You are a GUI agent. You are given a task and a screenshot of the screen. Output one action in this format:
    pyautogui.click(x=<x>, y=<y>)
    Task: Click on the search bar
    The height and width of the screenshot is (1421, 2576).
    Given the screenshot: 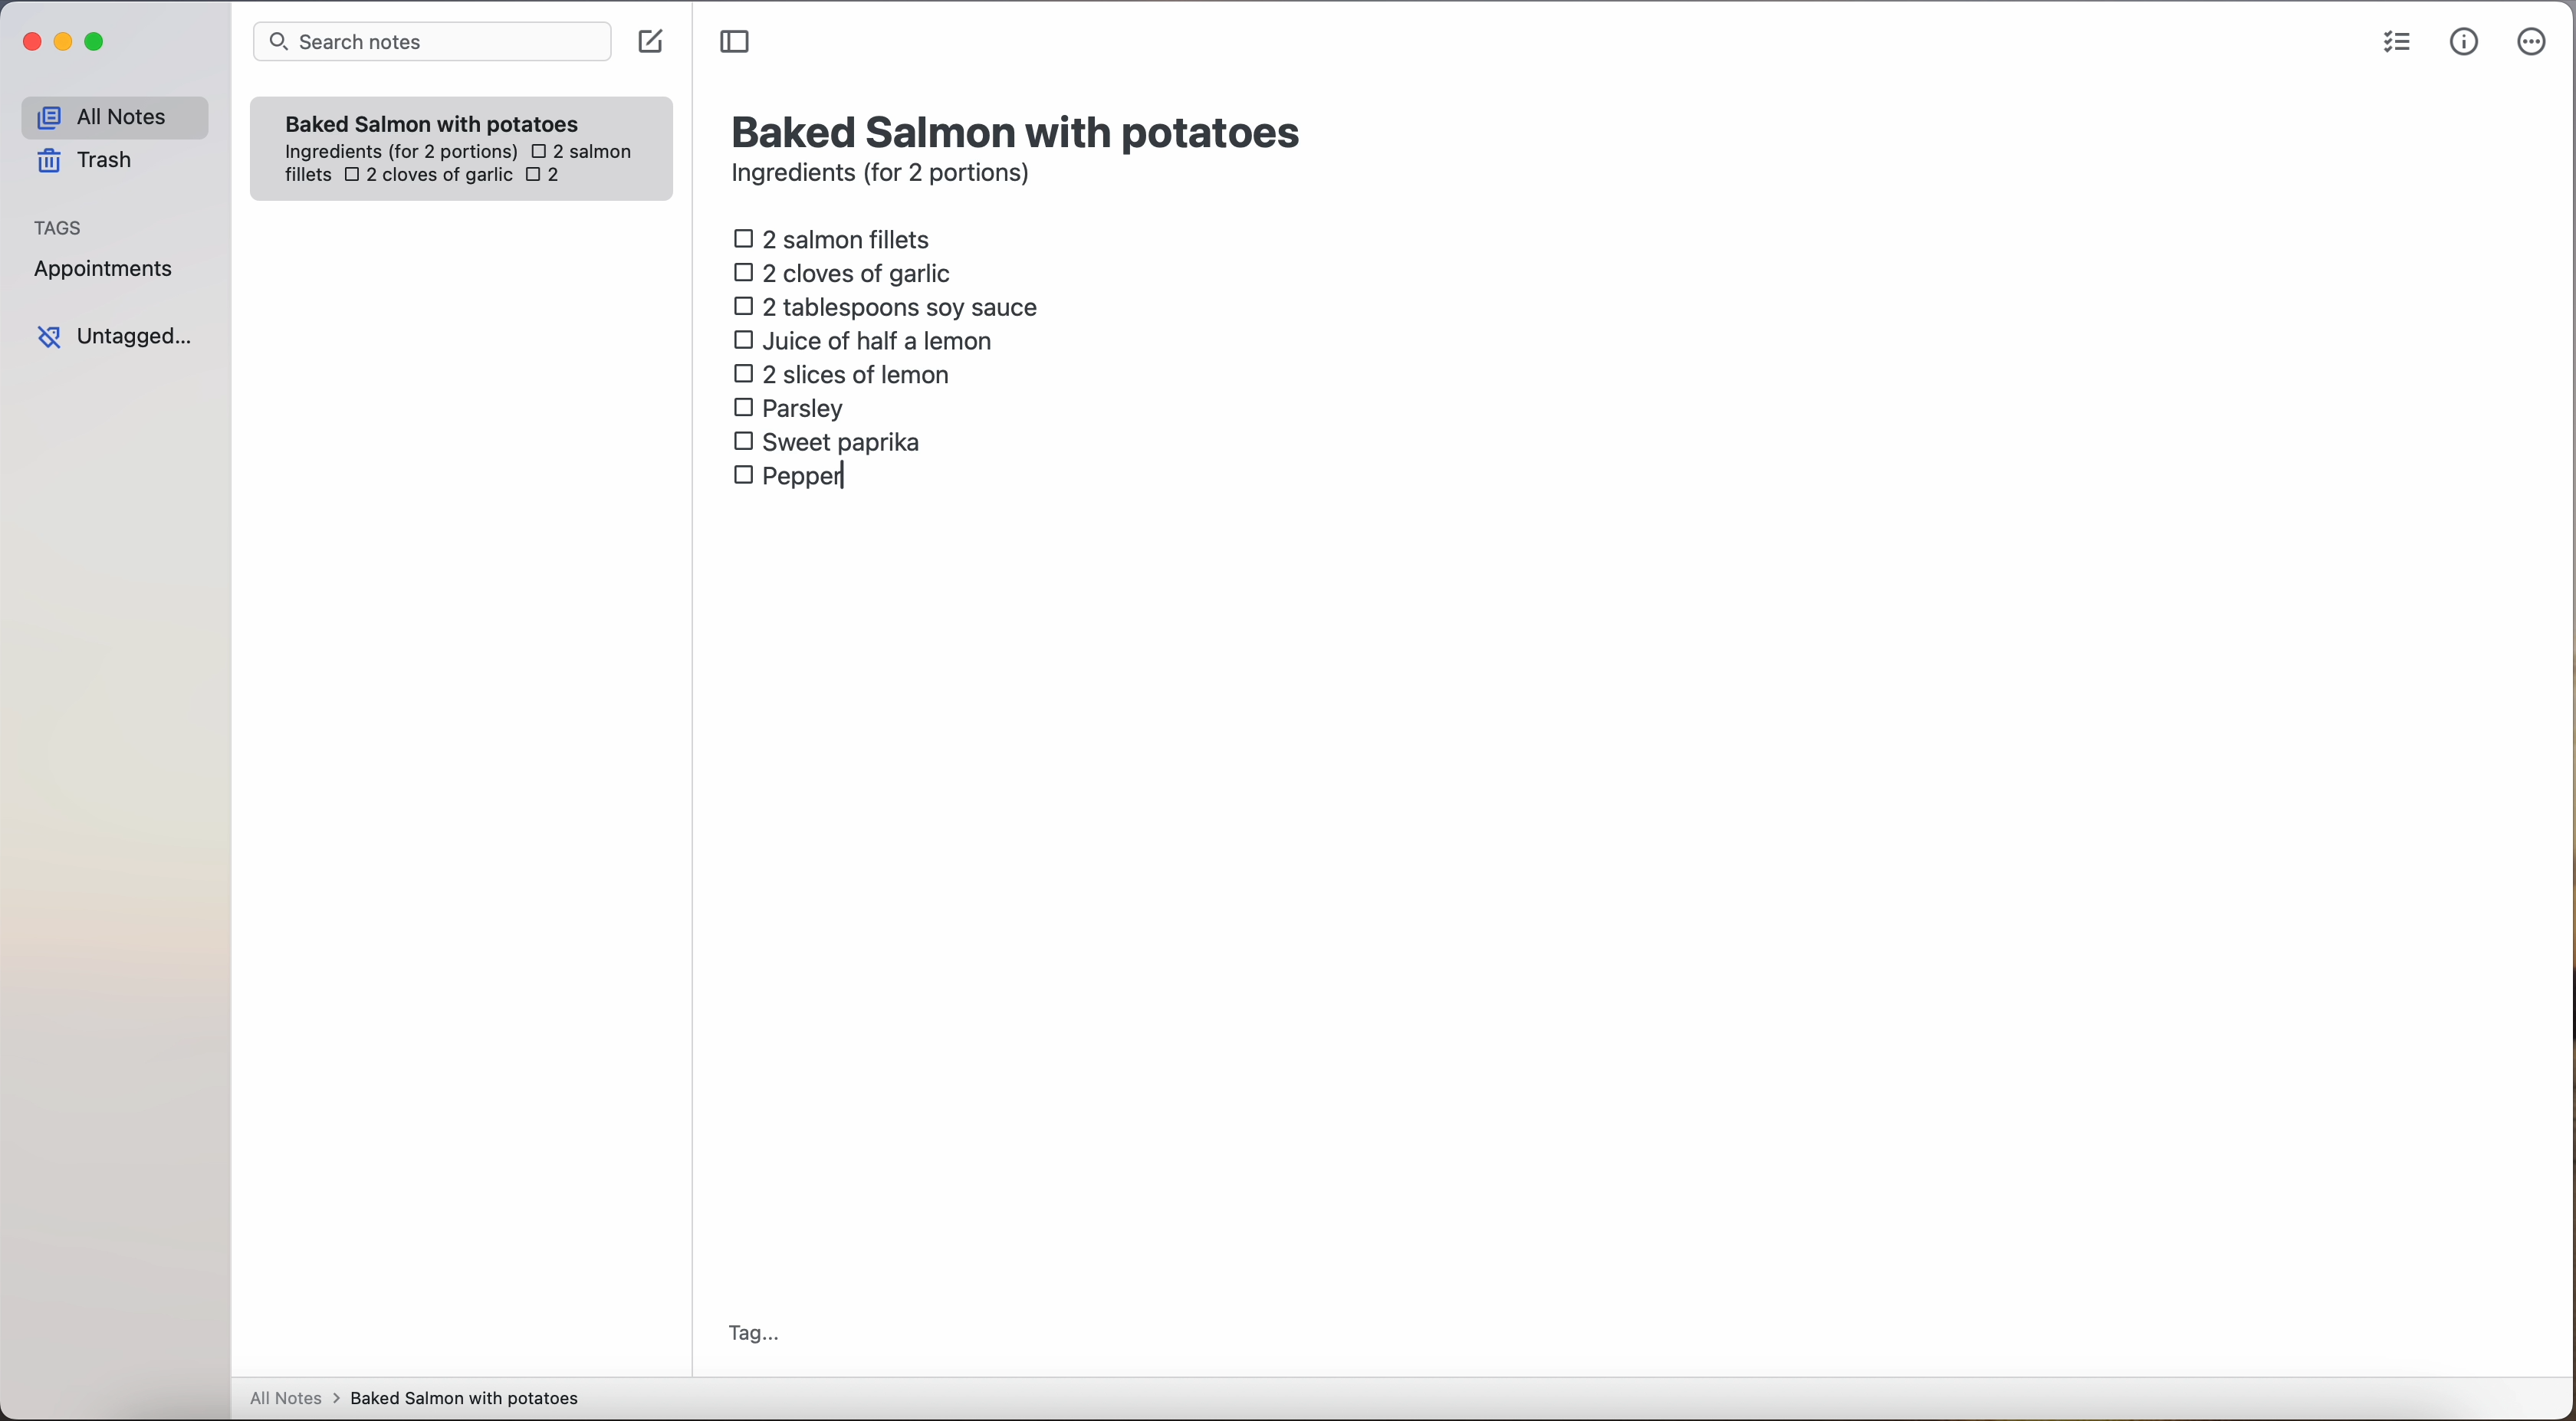 What is the action you would take?
    pyautogui.click(x=430, y=44)
    